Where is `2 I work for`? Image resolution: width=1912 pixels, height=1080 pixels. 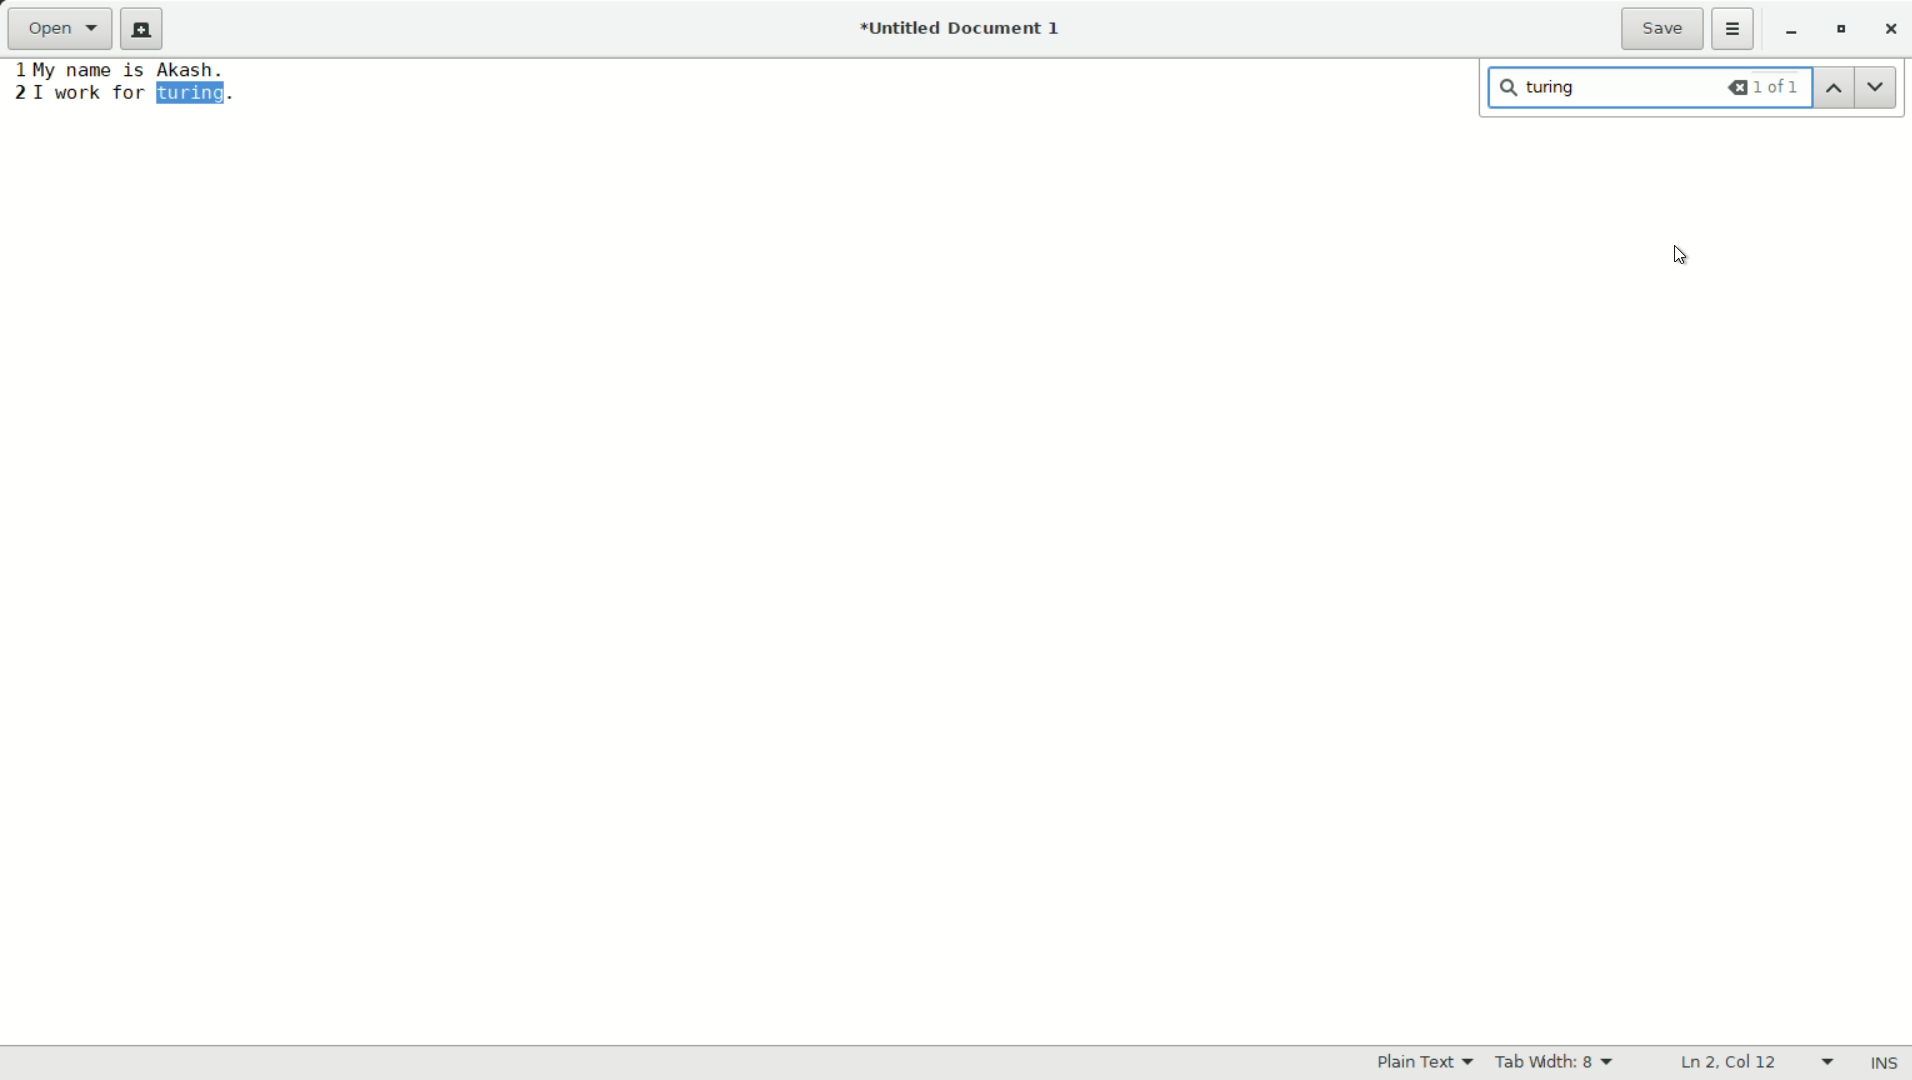
2 I work for is located at coordinates (82, 92).